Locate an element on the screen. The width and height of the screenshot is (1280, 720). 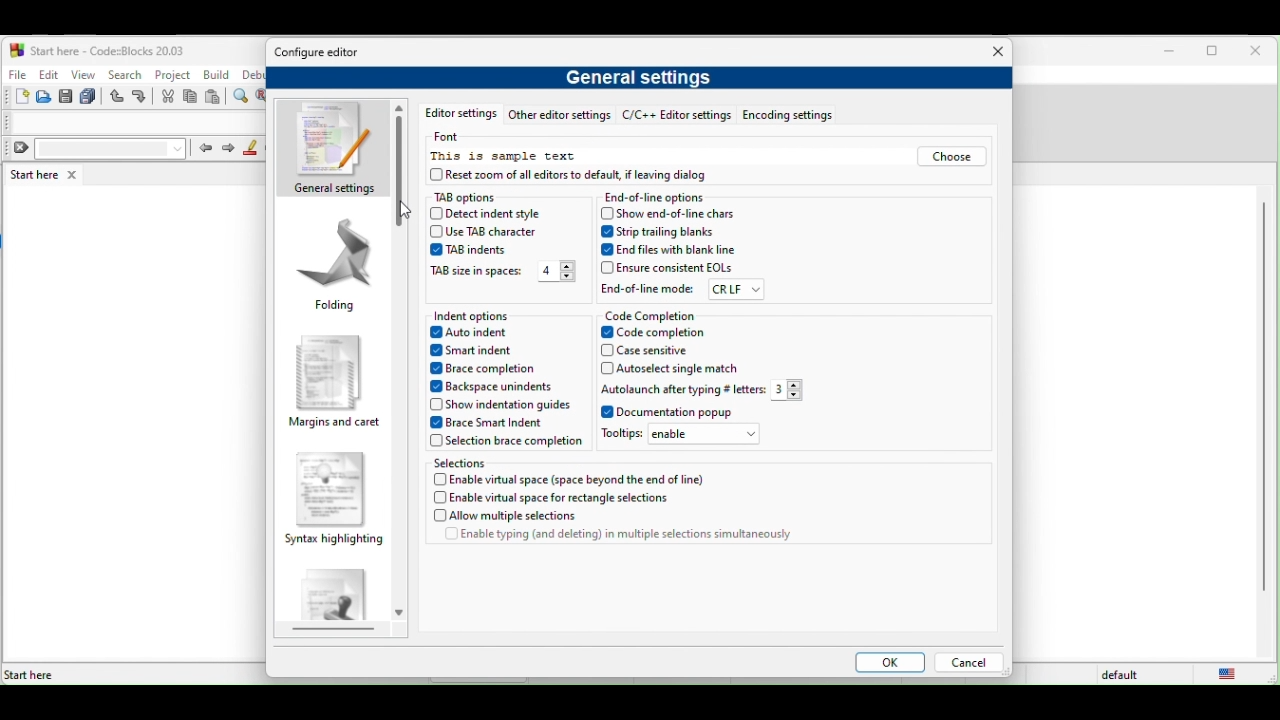
configure editor is located at coordinates (323, 53).